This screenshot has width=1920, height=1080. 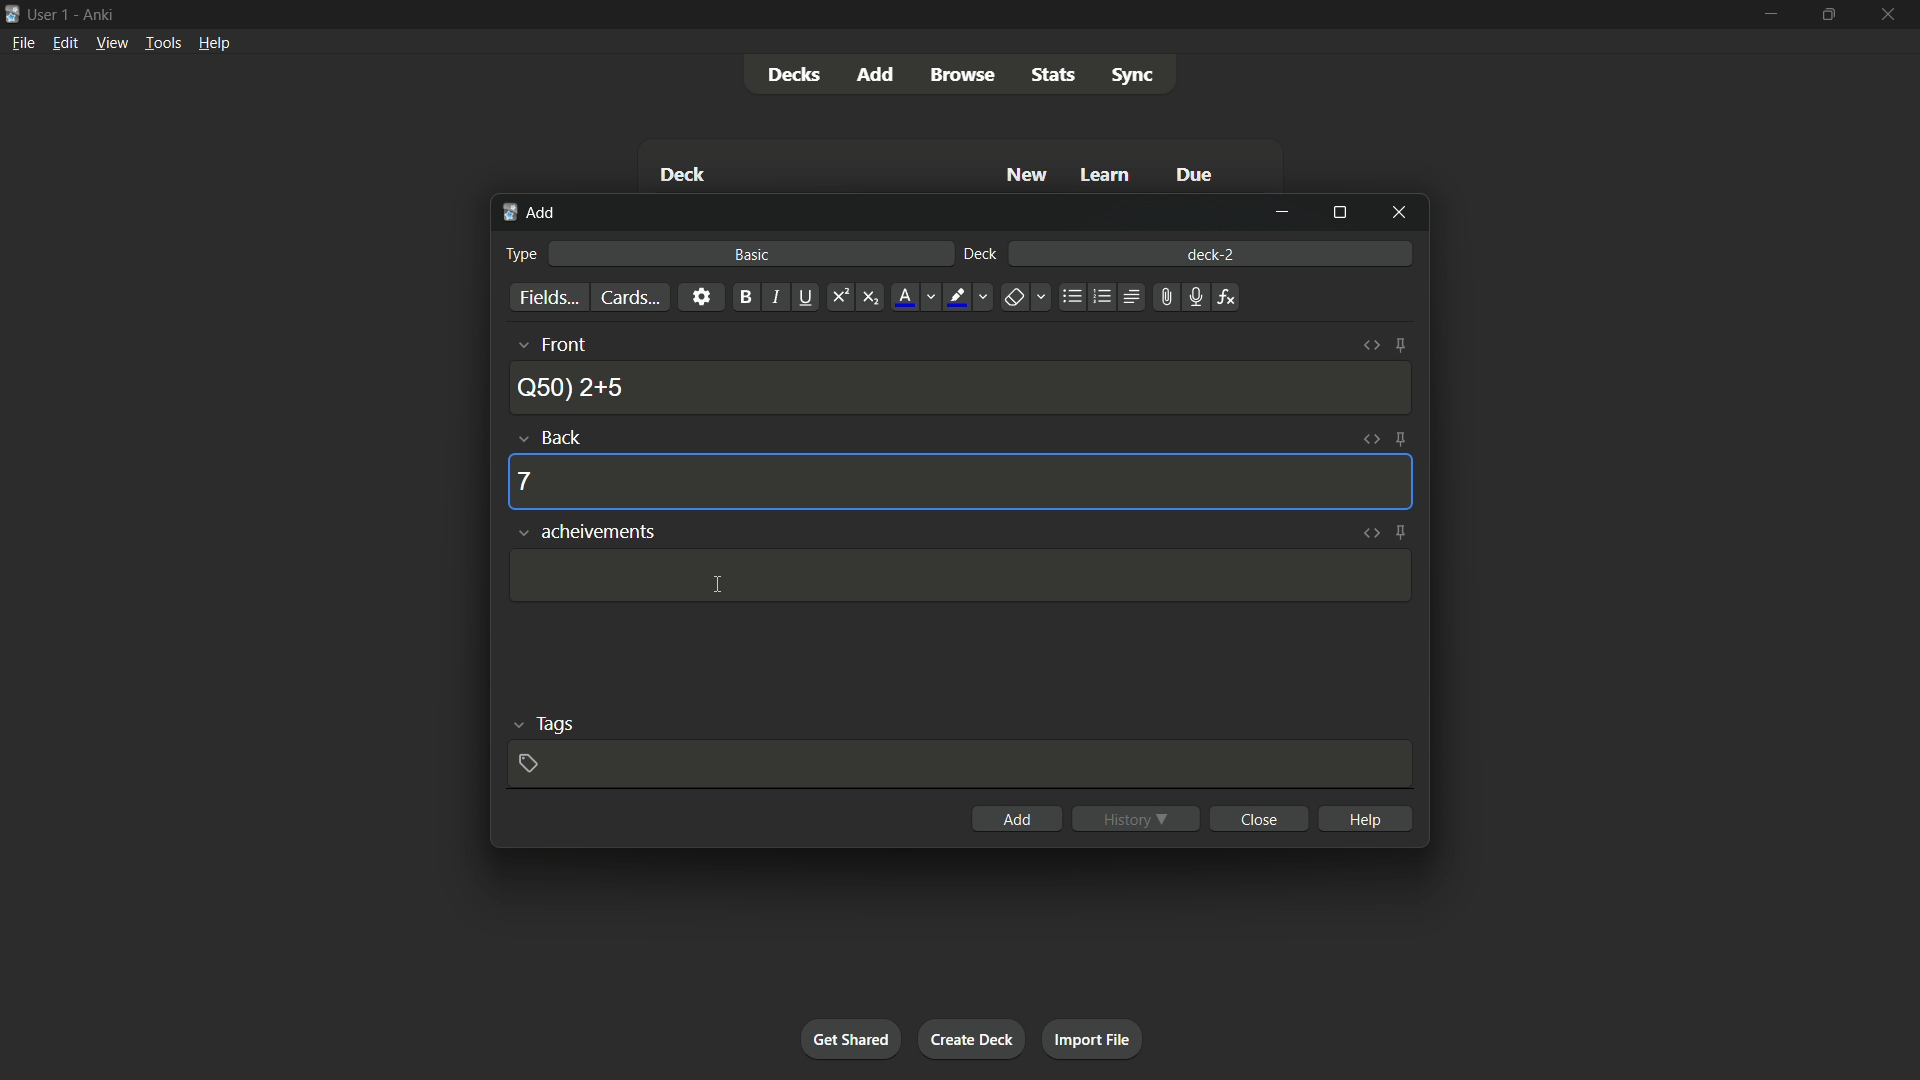 I want to click on basic, so click(x=754, y=254).